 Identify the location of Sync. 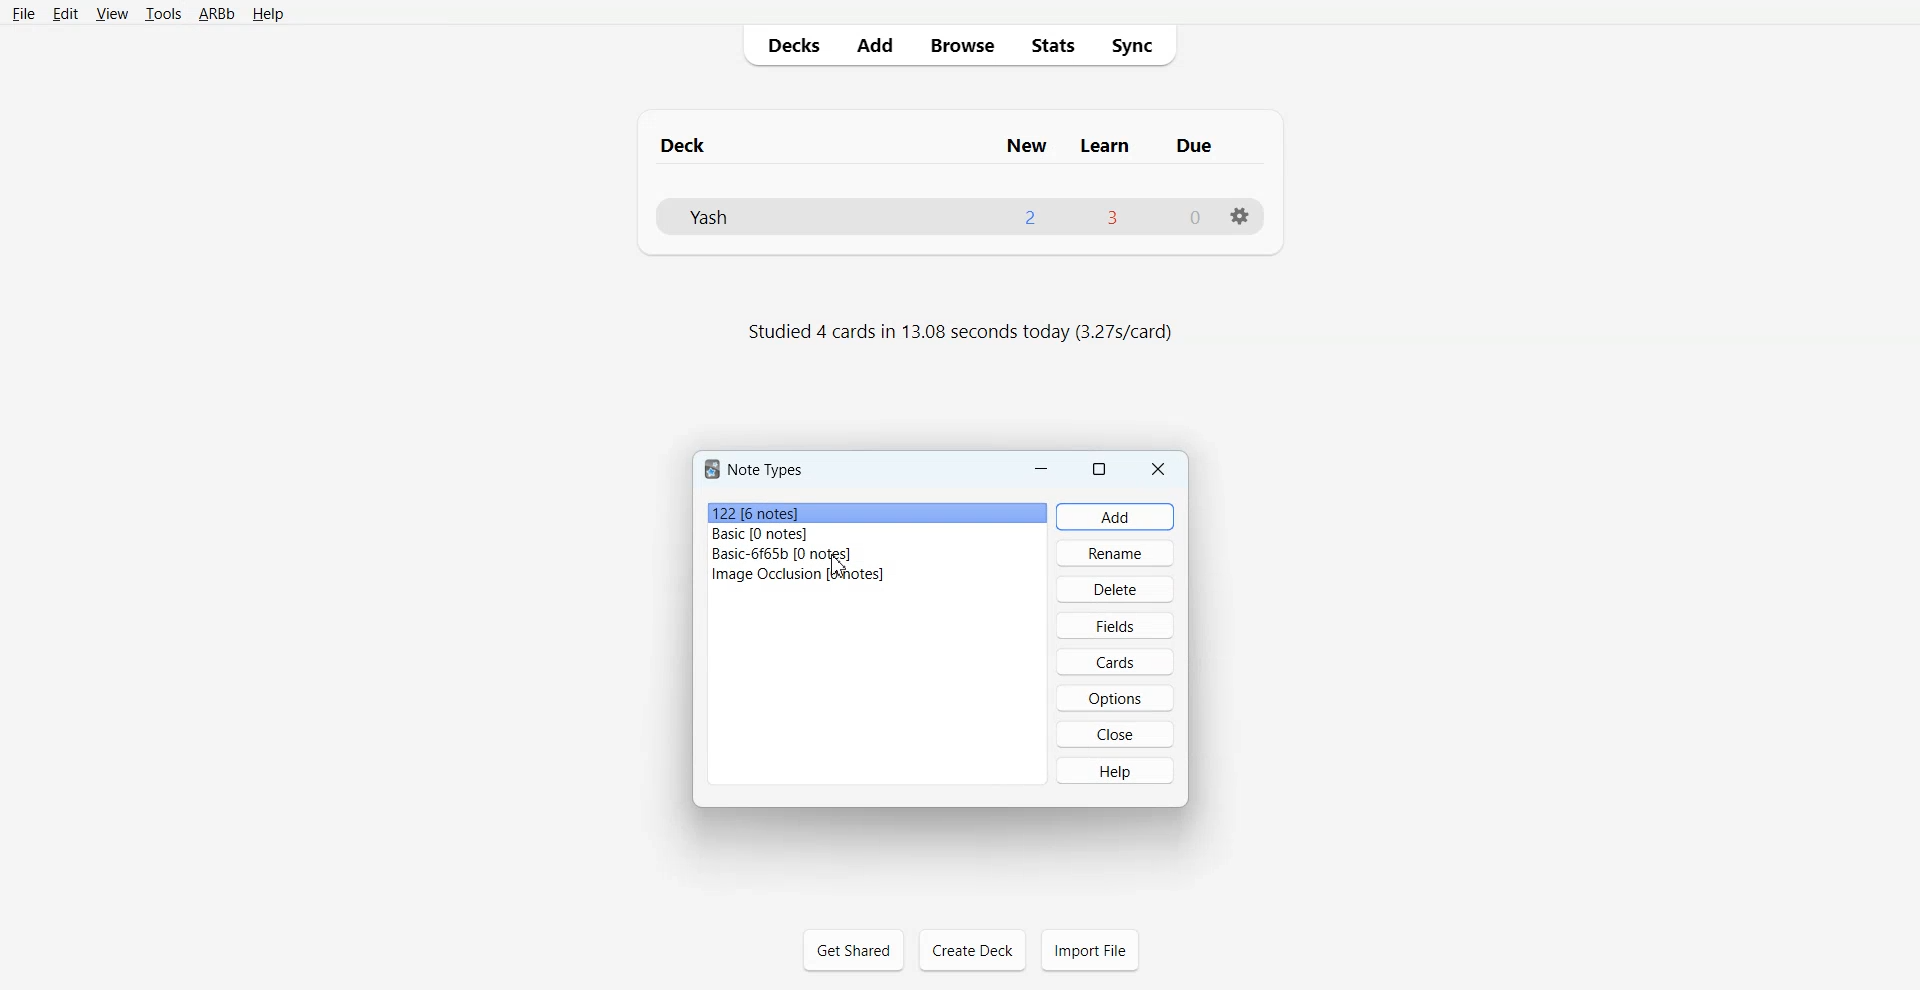
(1138, 46).